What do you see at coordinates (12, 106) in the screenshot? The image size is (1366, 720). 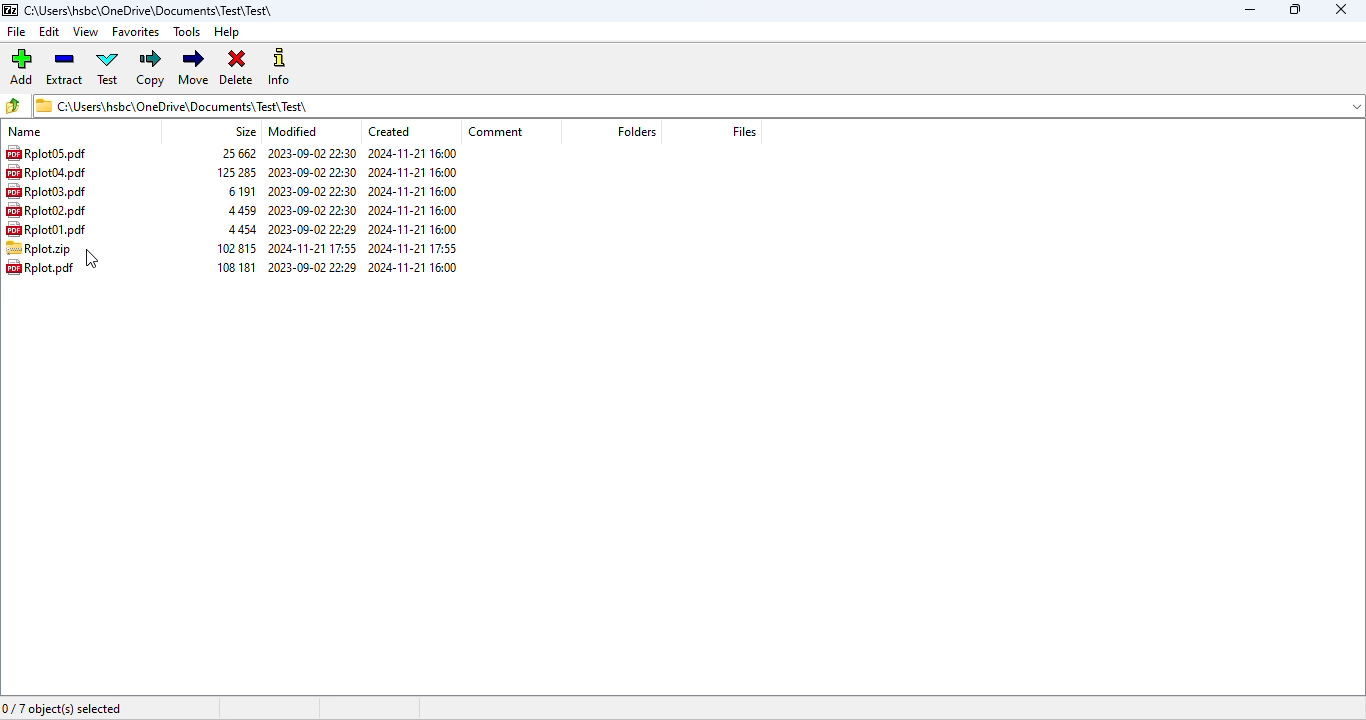 I see `browse folders` at bounding box center [12, 106].